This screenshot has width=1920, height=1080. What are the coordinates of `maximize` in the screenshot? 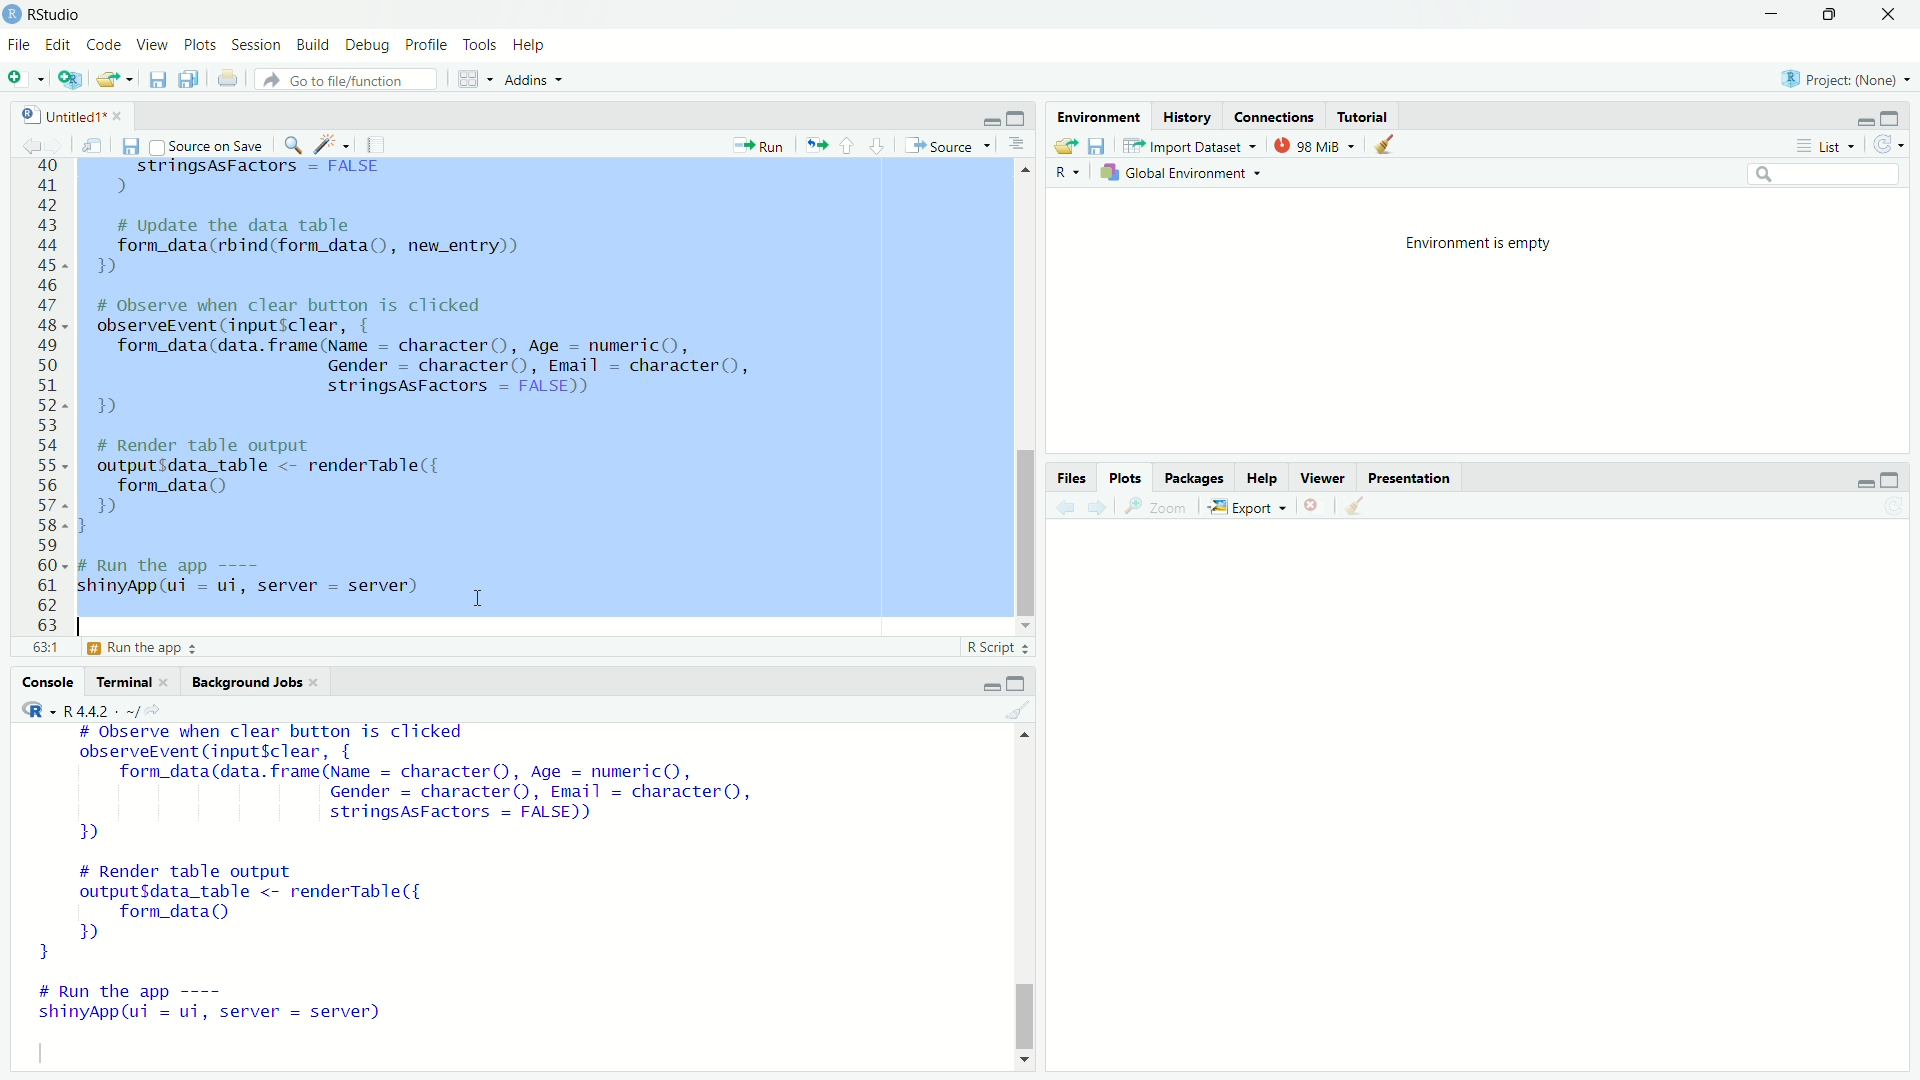 It's located at (1900, 478).